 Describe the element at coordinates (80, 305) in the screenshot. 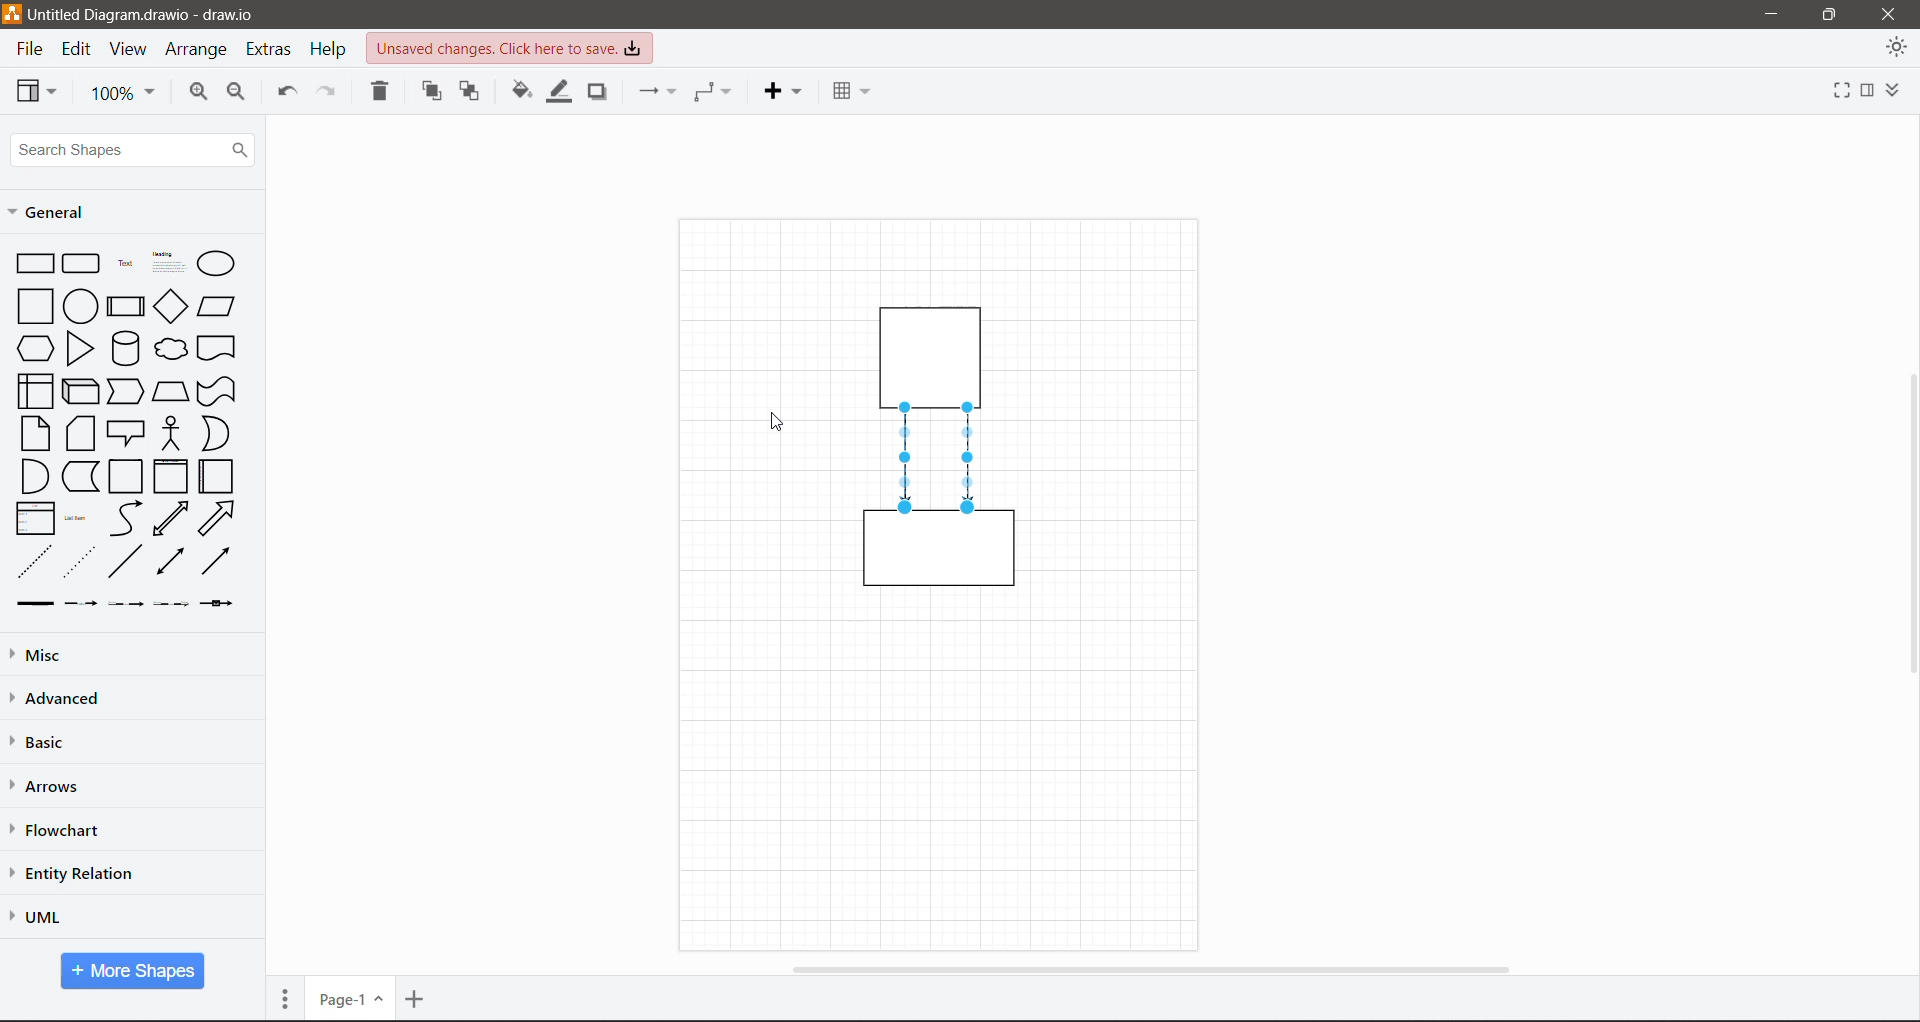

I see `Circle` at that location.